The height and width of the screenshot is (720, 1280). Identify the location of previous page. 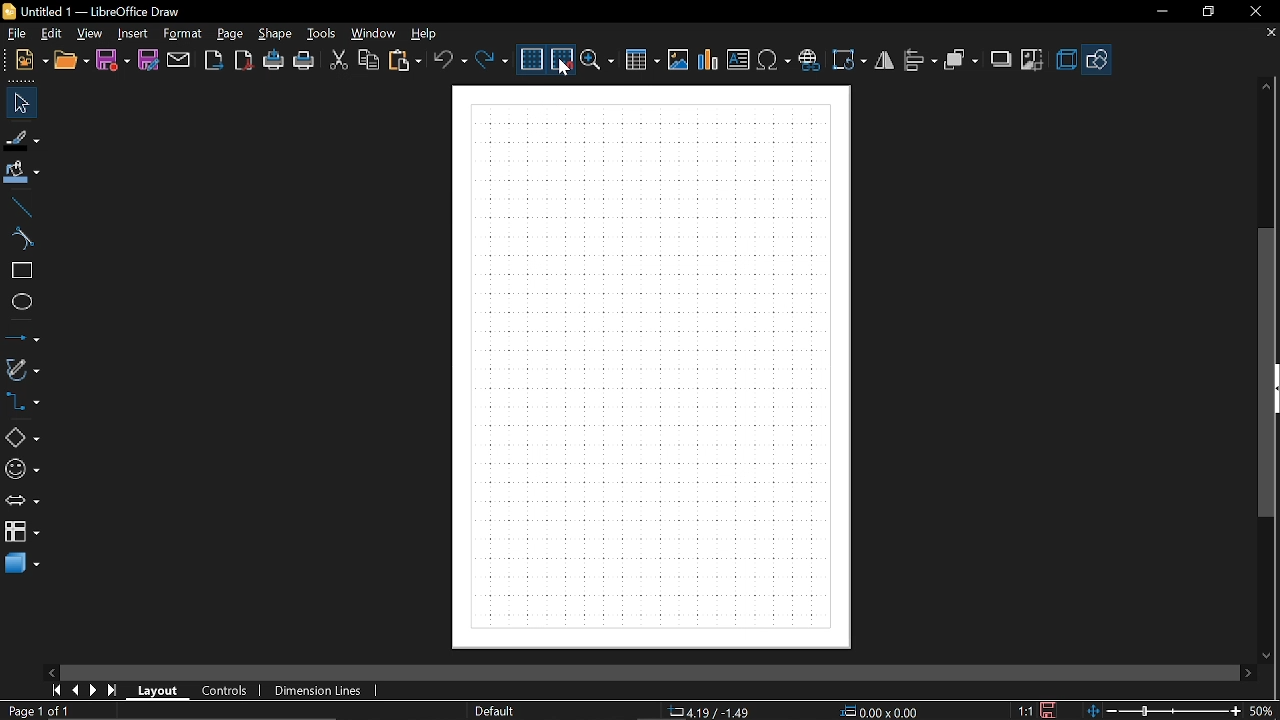
(76, 690).